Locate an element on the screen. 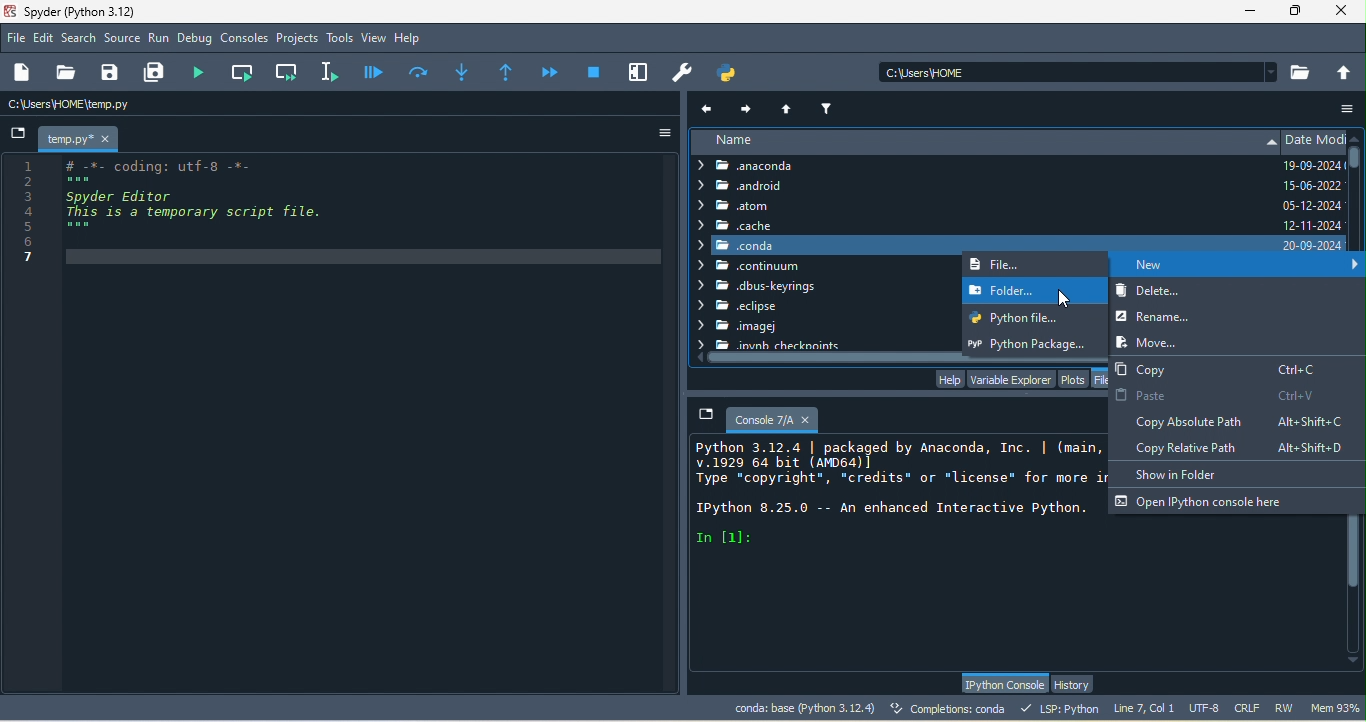  python package is located at coordinates (1034, 341).